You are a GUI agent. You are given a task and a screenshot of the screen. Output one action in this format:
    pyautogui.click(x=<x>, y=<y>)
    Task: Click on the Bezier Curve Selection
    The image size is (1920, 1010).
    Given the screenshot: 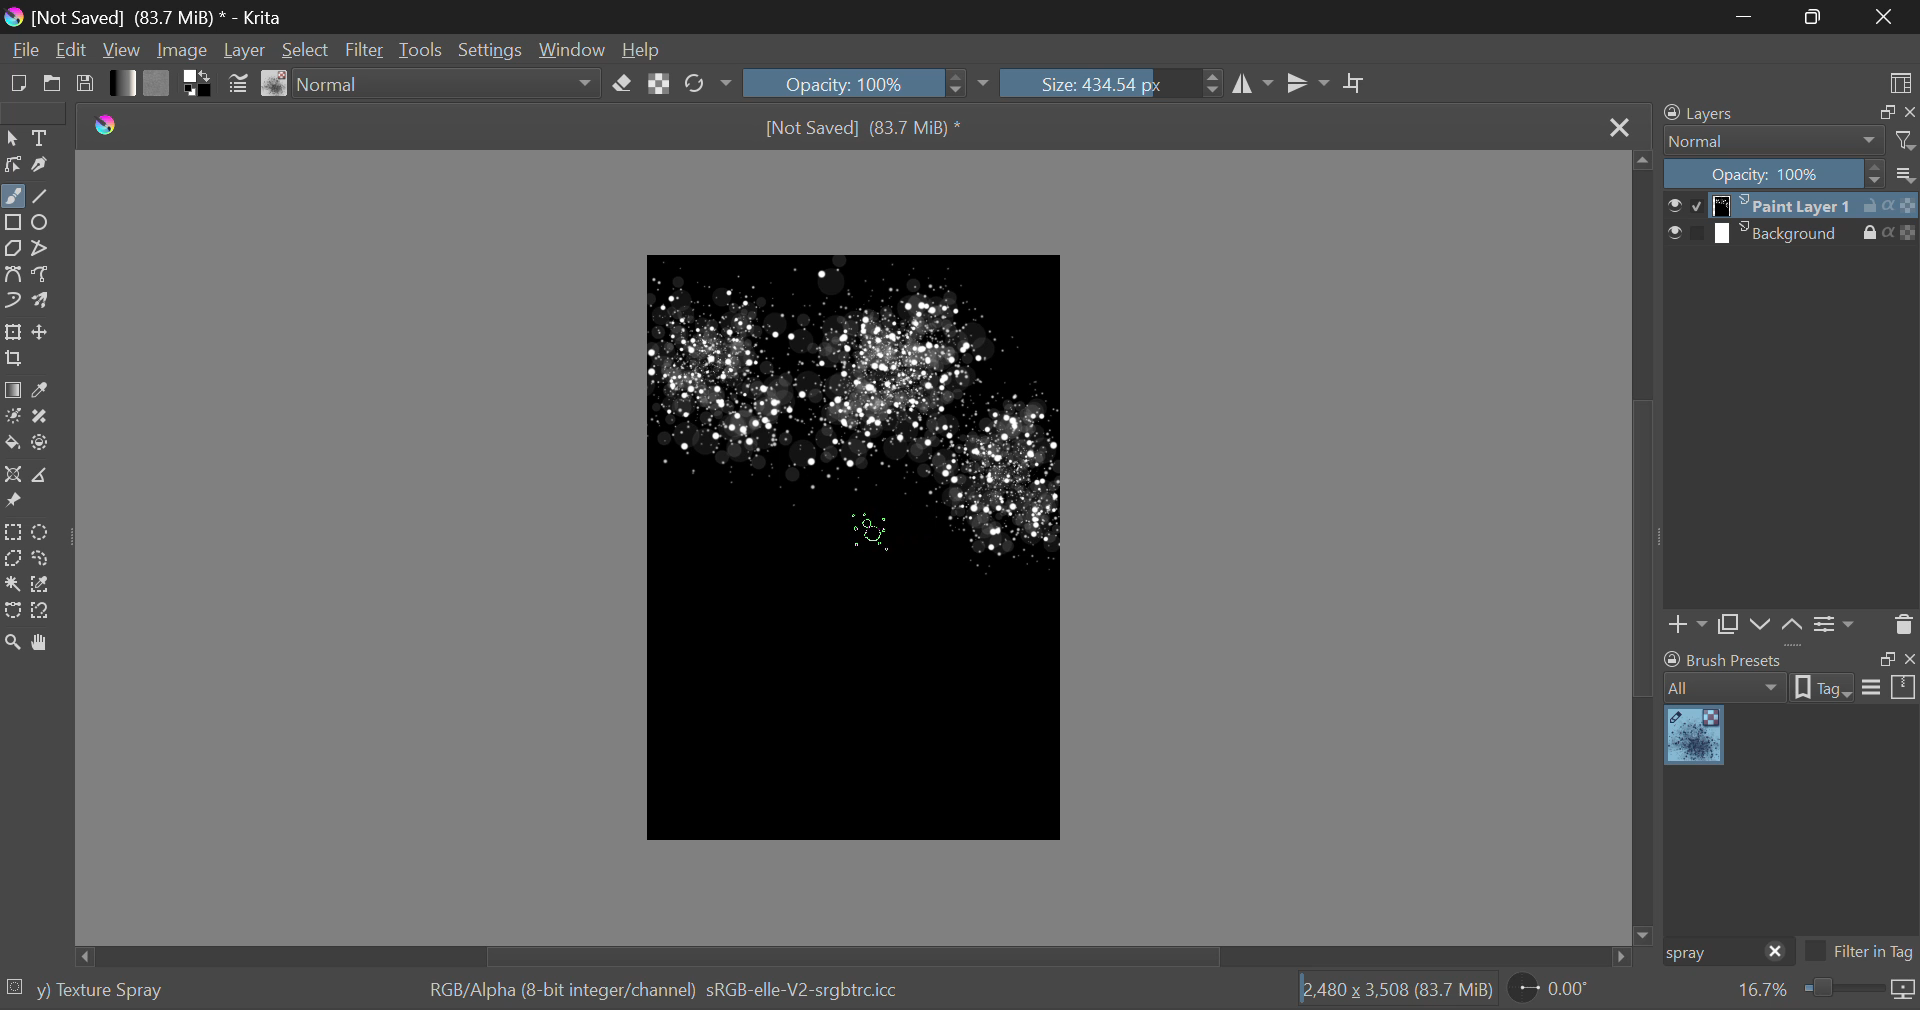 What is the action you would take?
    pyautogui.click(x=14, y=612)
    